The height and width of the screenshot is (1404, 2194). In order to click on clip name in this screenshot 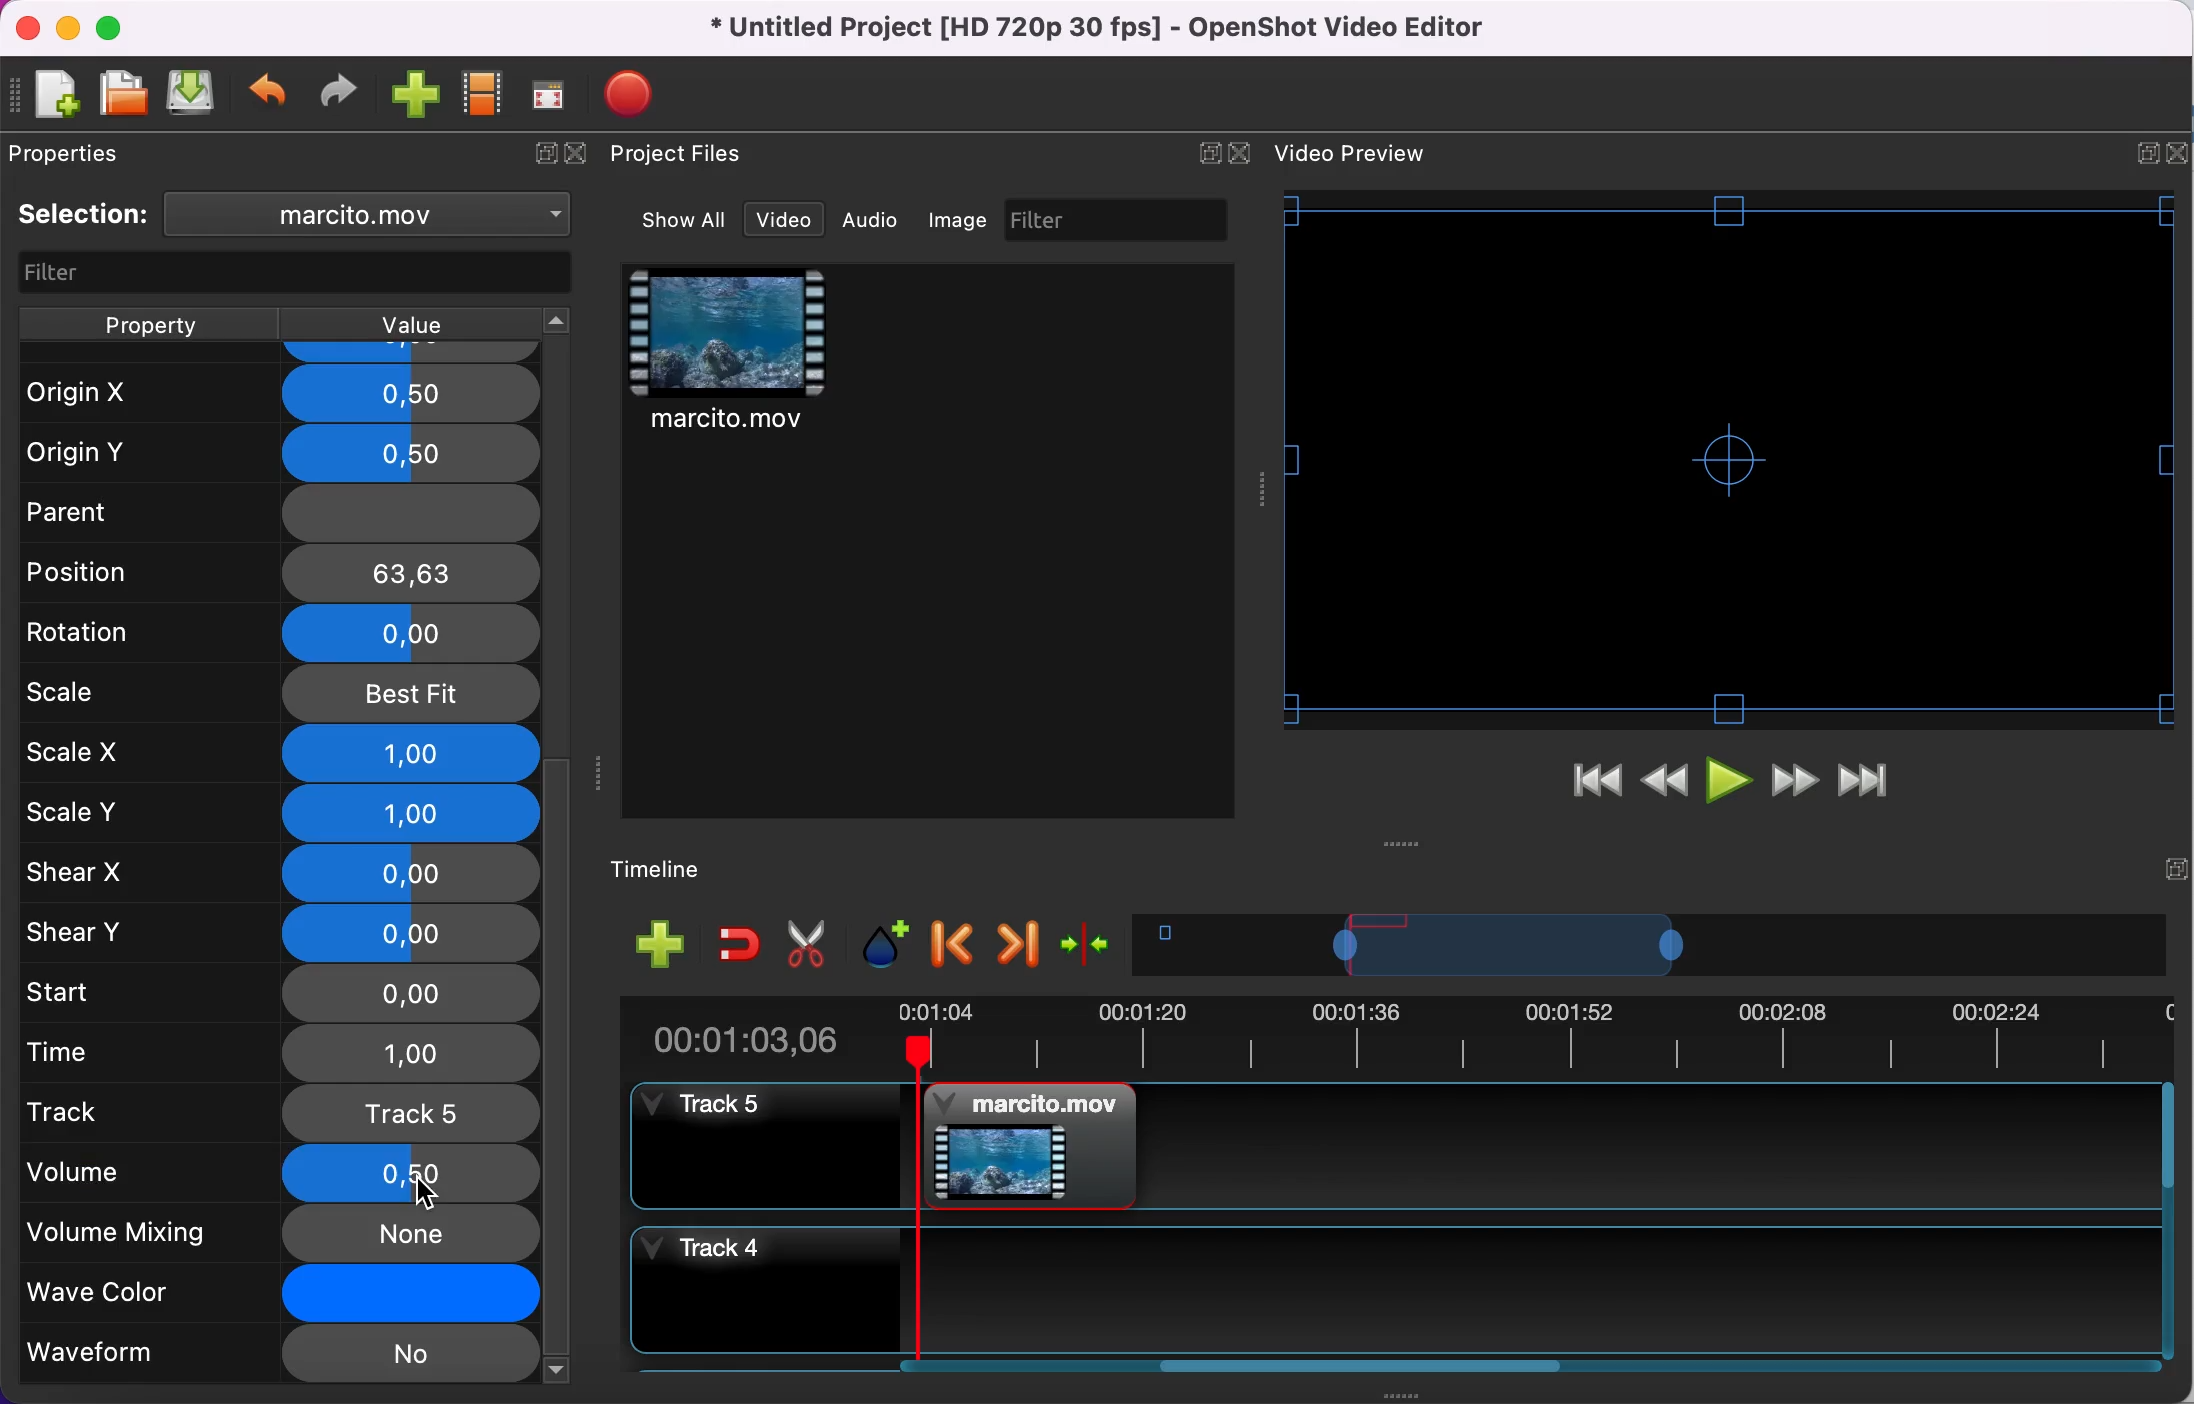, I will do `click(378, 213)`.